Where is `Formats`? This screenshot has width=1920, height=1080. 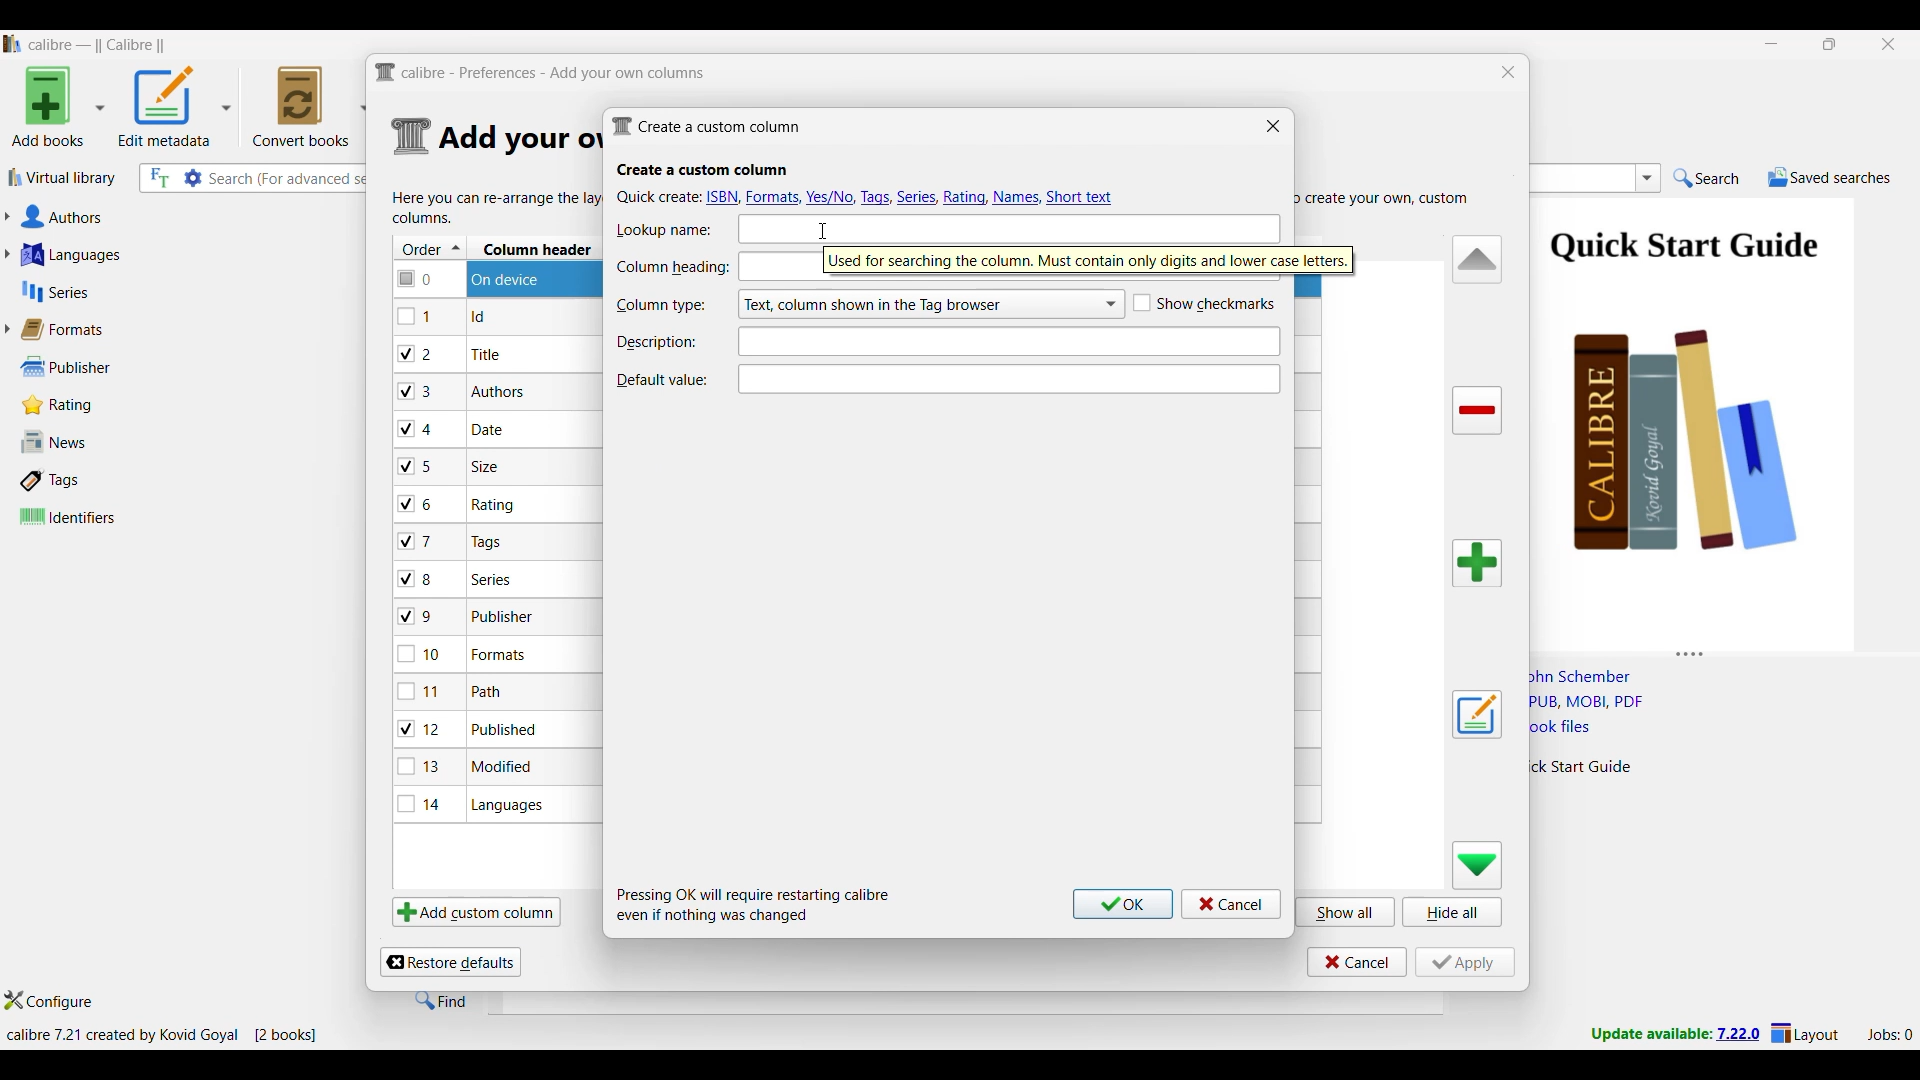
Formats is located at coordinates (71, 329).